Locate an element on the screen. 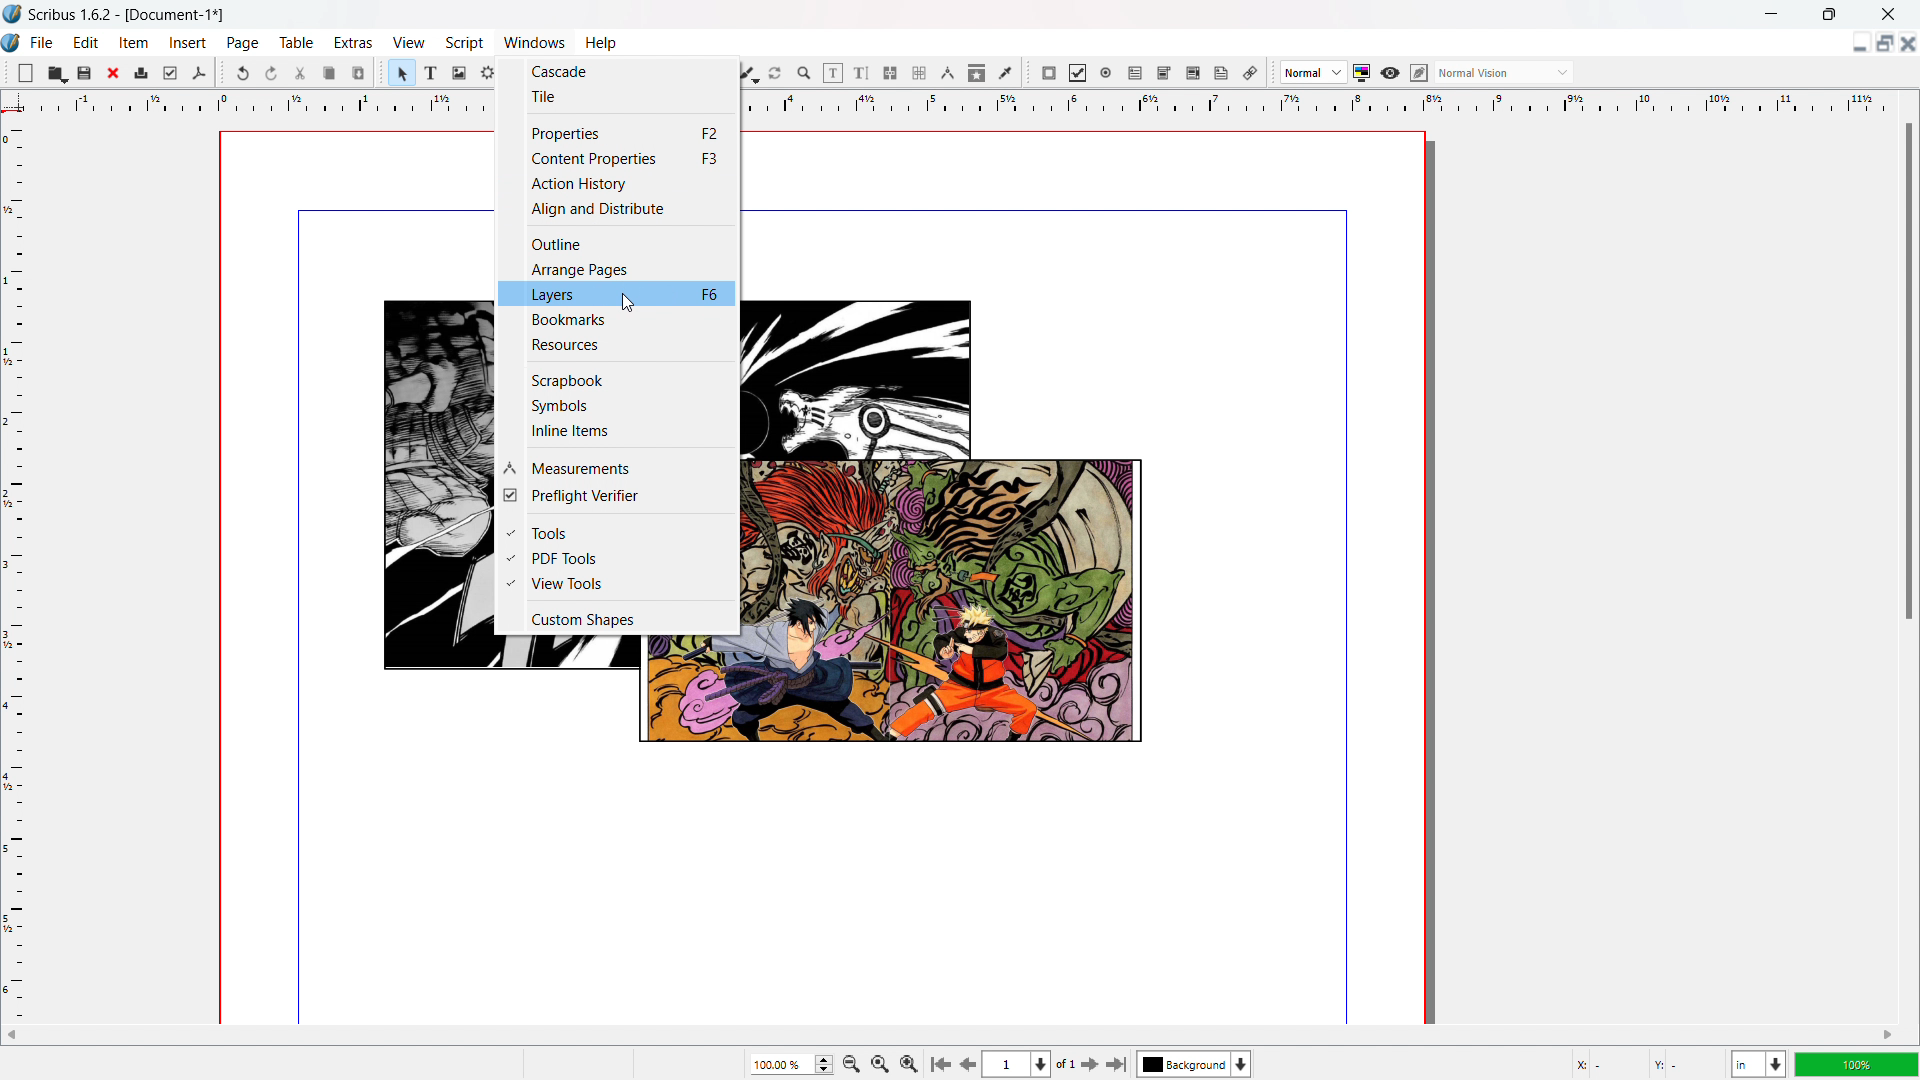 This screenshot has width=1920, height=1080. zoom in or out is located at coordinates (805, 73).